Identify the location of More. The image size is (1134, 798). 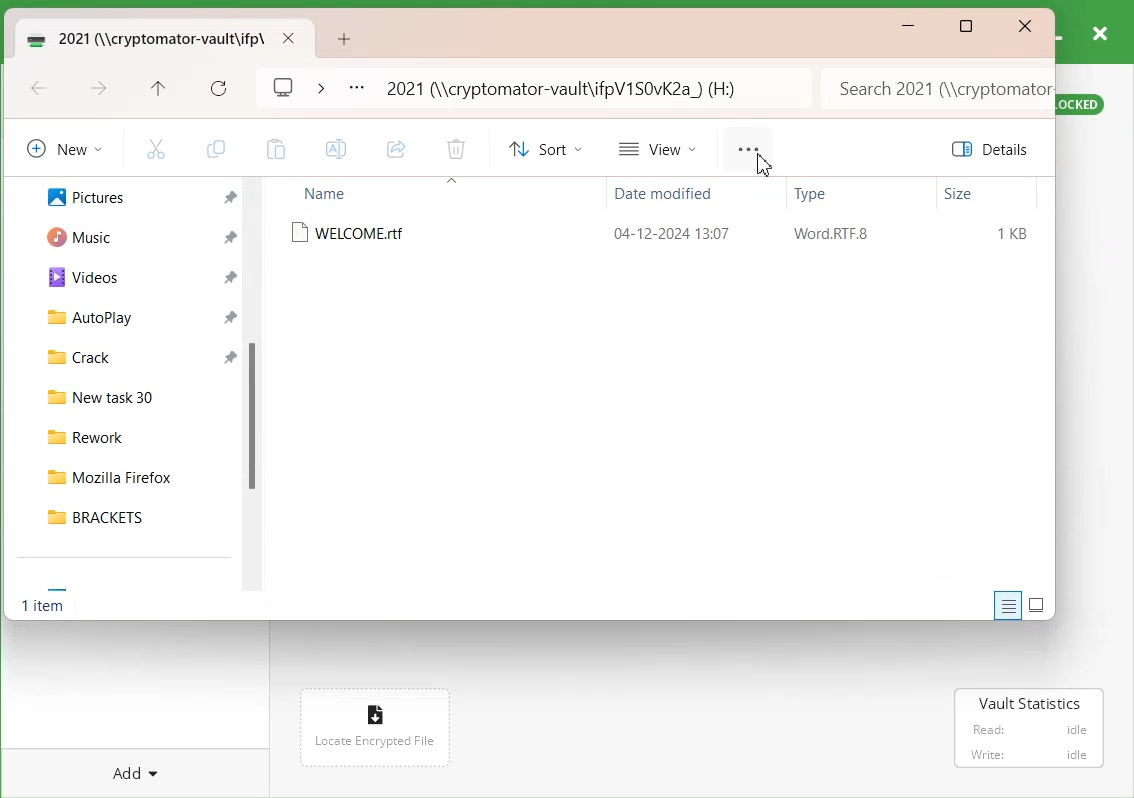
(747, 150).